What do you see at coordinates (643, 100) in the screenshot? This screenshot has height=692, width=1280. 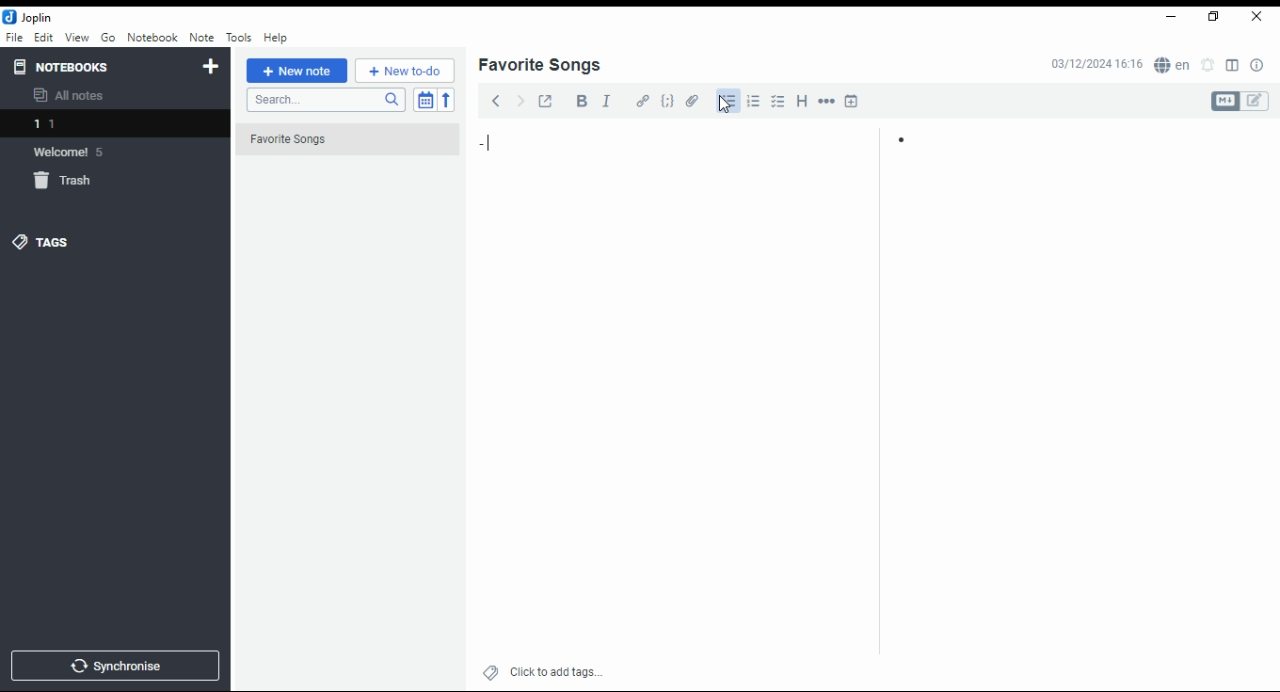 I see `hyperlink` at bounding box center [643, 100].